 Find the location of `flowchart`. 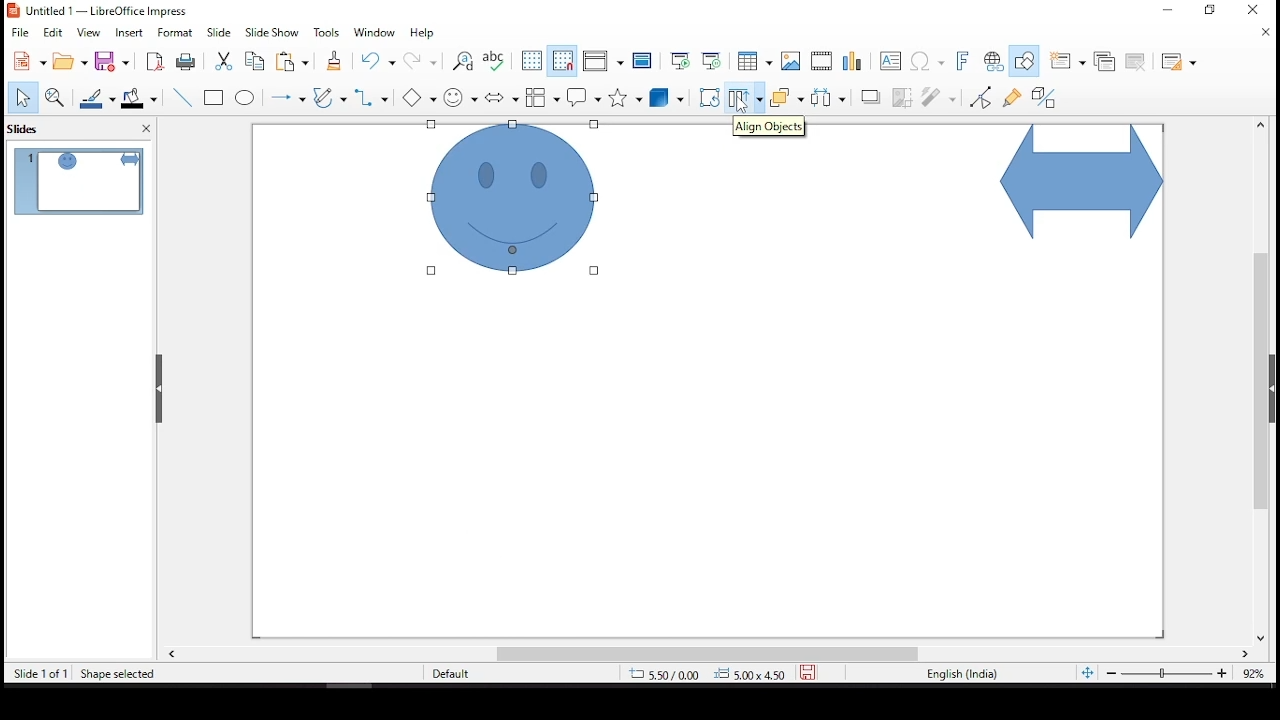

flowchart is located at coordinates (543, 97).